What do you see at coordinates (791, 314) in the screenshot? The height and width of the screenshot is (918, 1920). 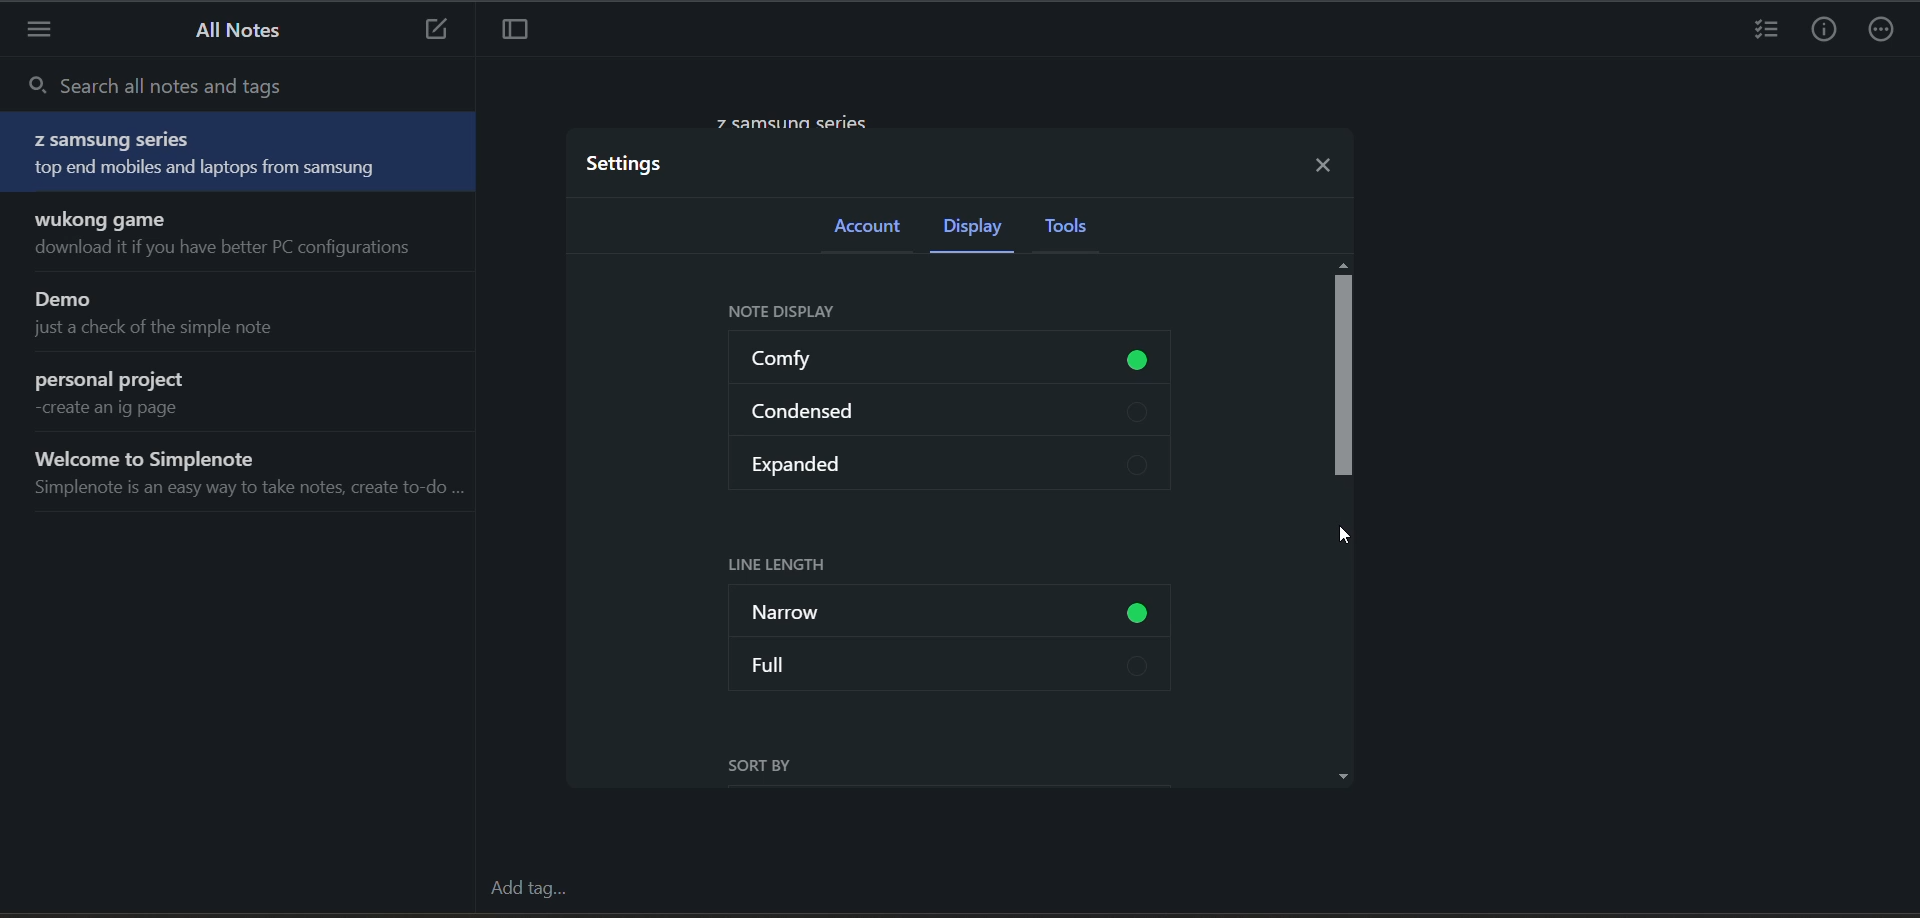 I see `note display` at bounding box center [791, 314].